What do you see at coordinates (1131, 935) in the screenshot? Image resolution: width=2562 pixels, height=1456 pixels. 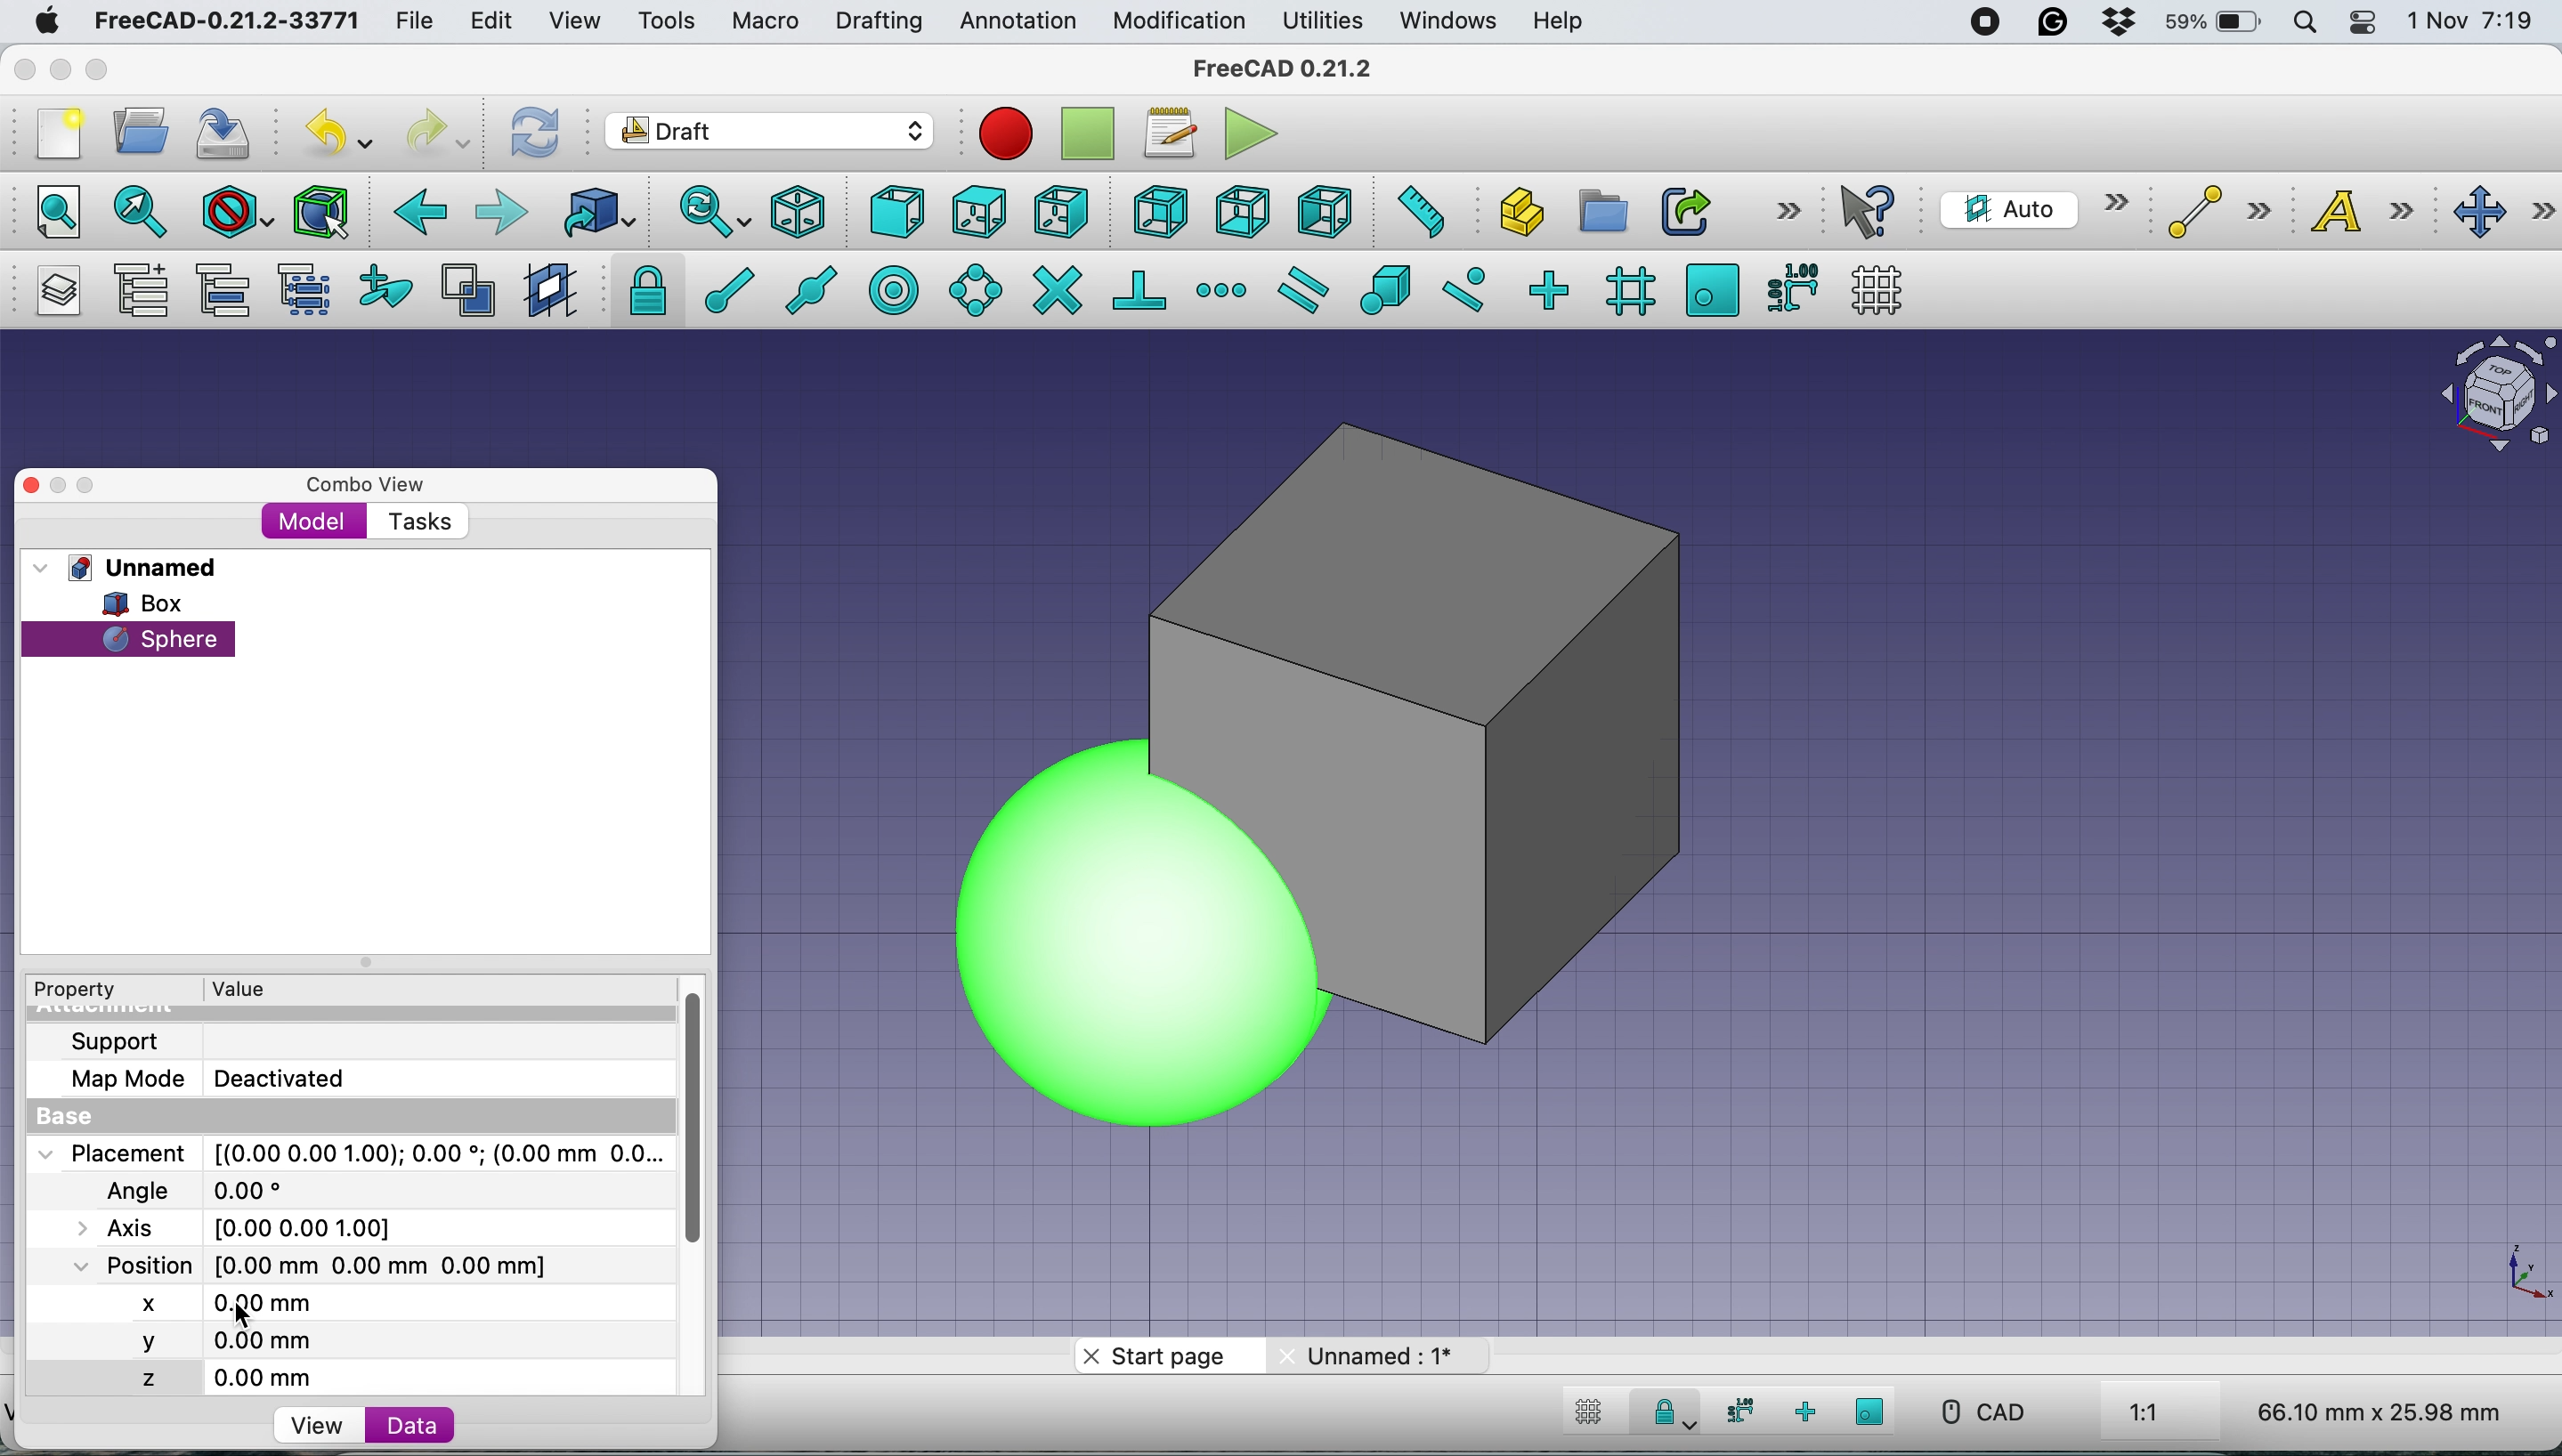 I see `sphere` at bounding box center [1131, 935].